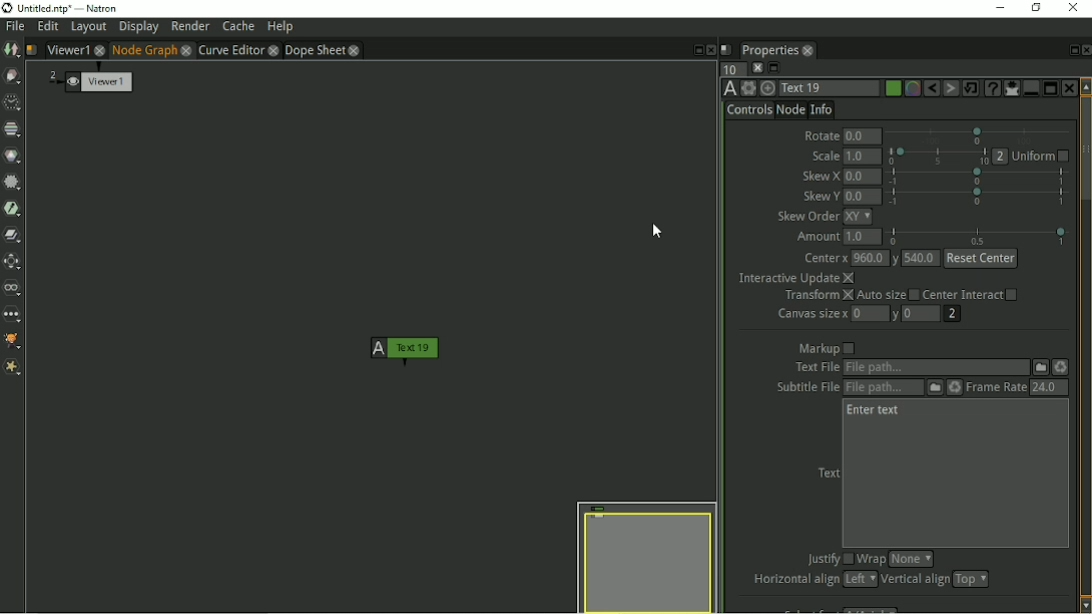  I want to click on Close, so click(712, 51).